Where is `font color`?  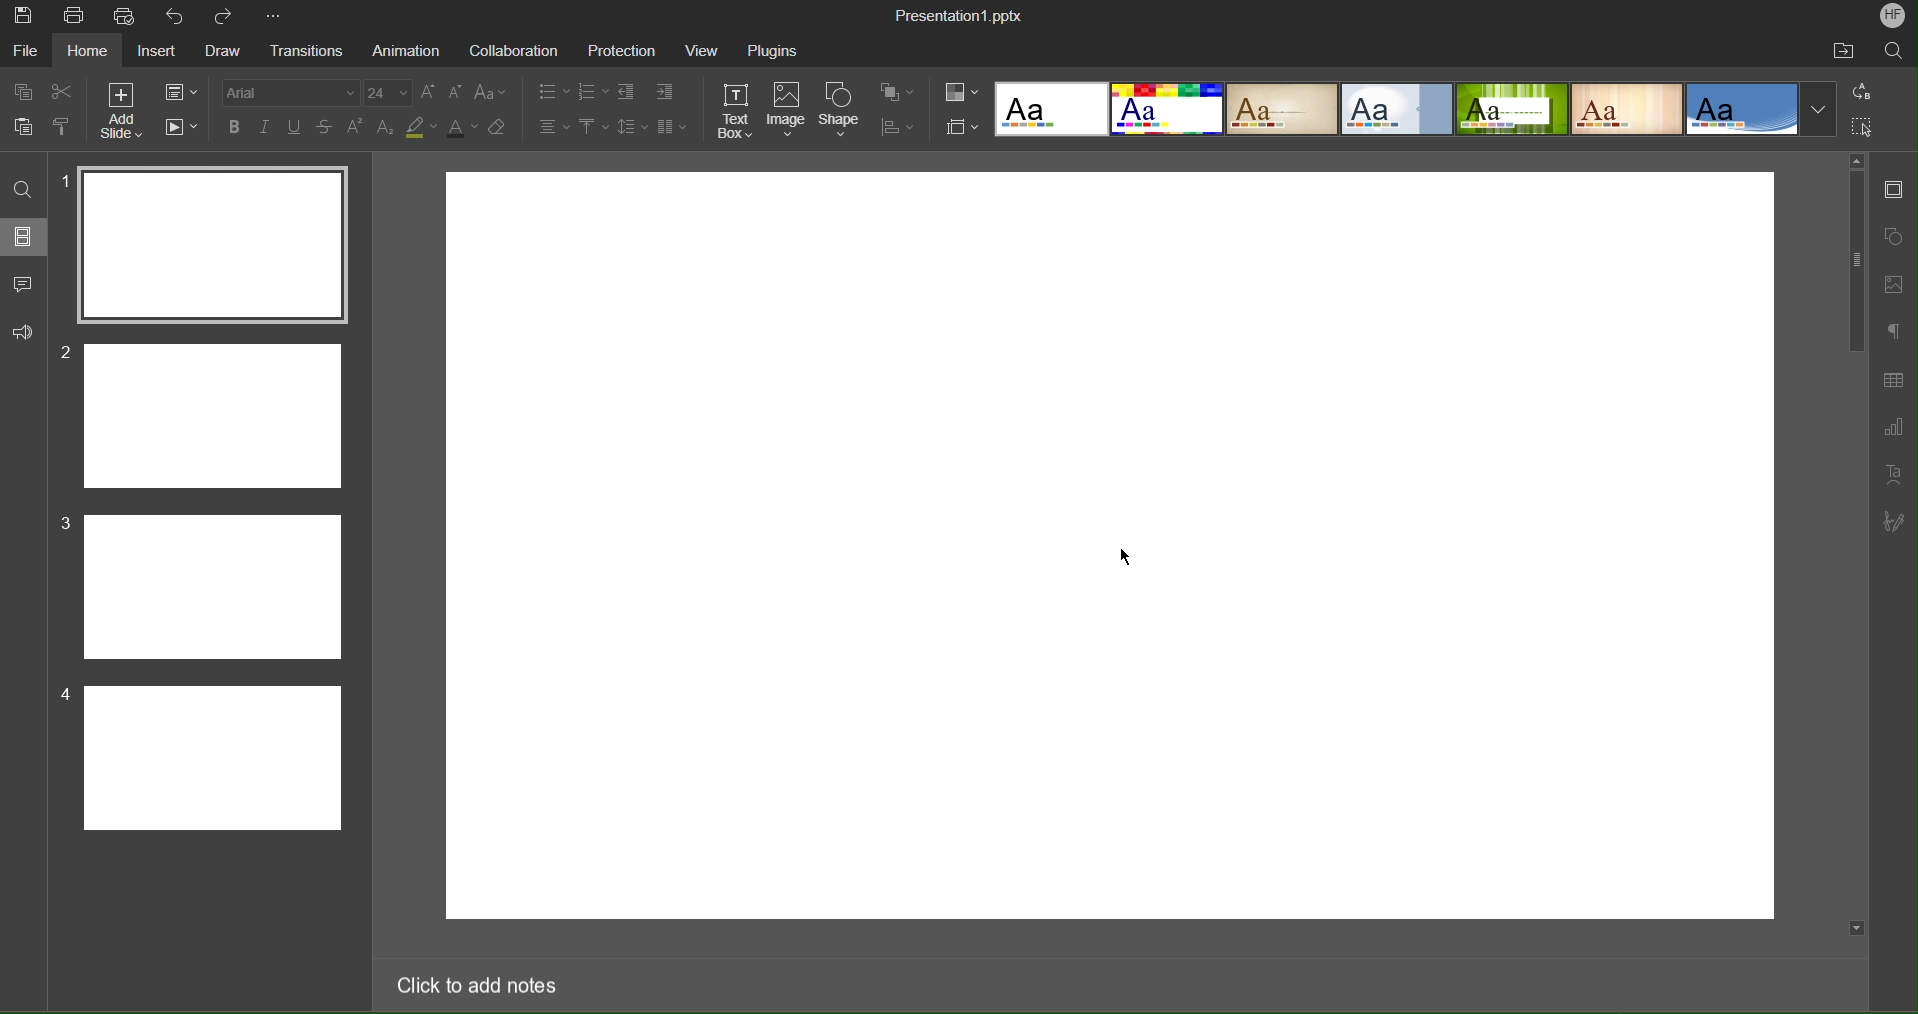
font color is located at coordinates (463, 130).